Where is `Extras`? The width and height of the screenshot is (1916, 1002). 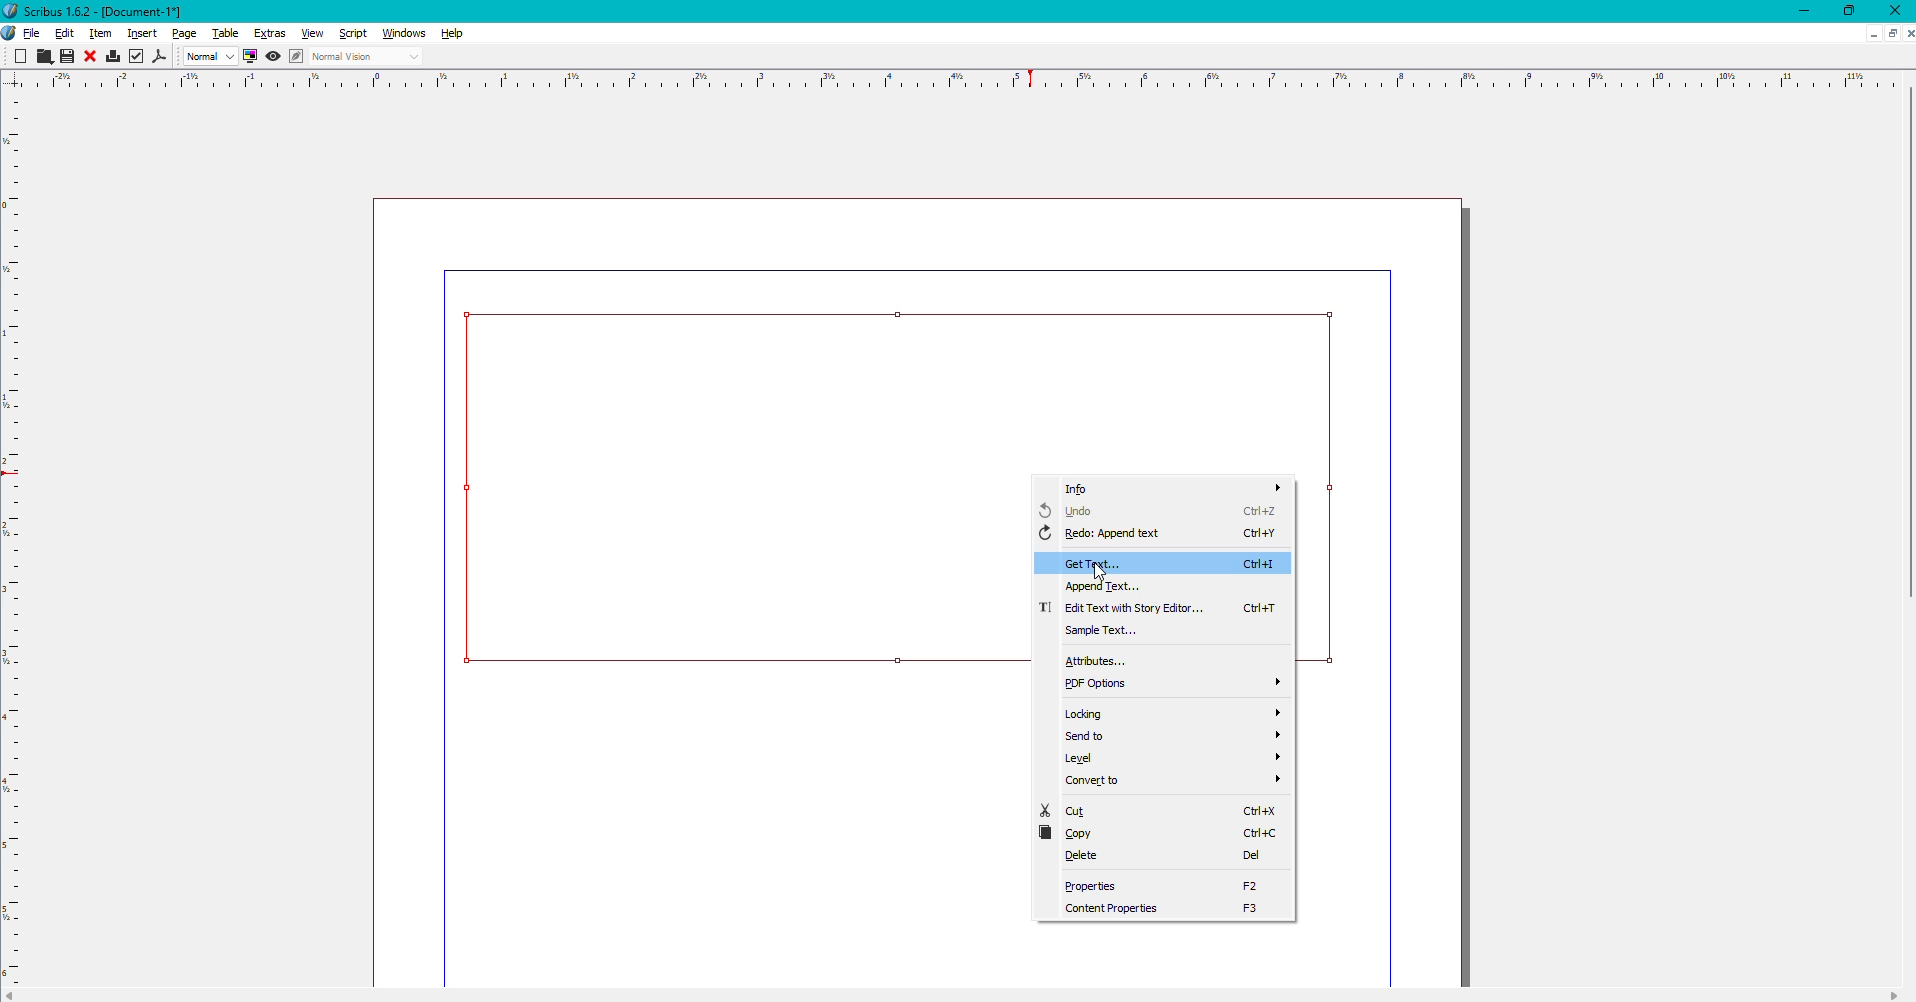
Extras is located at coordinates (269, 34).